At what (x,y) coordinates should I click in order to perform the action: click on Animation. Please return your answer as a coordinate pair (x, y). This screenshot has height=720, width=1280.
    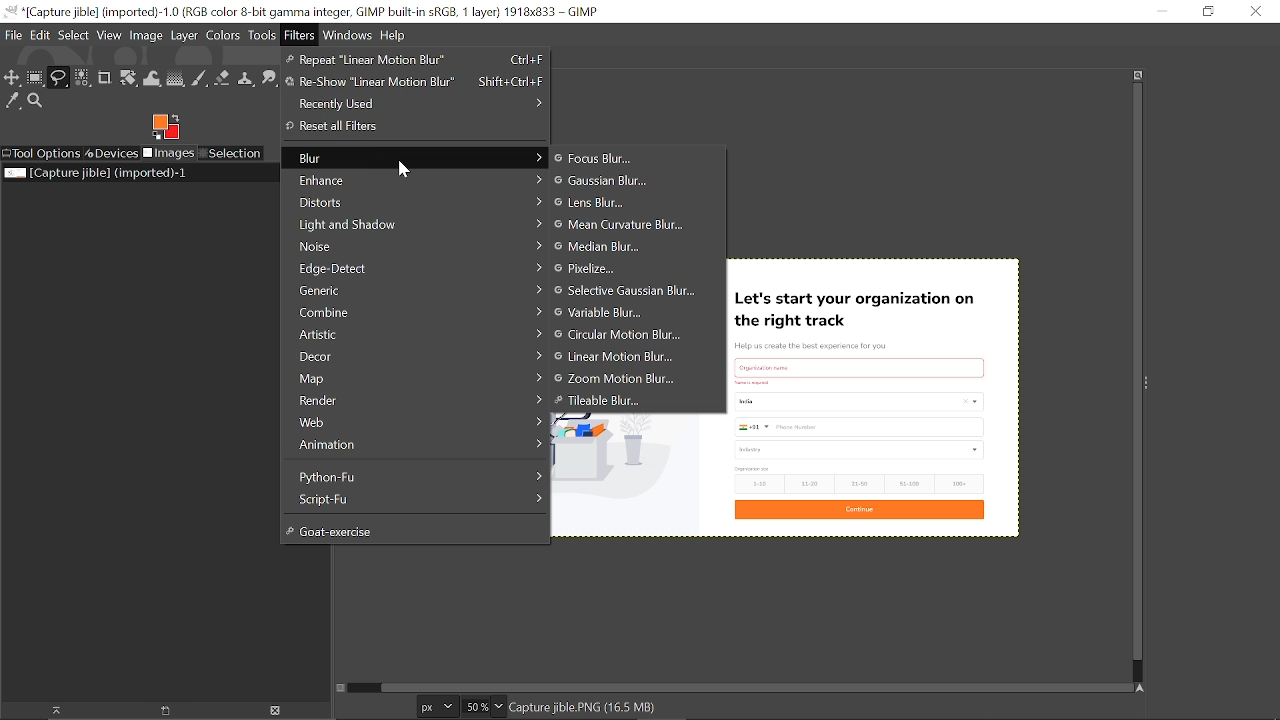
    Looking at the image, I should click on (415, 446).